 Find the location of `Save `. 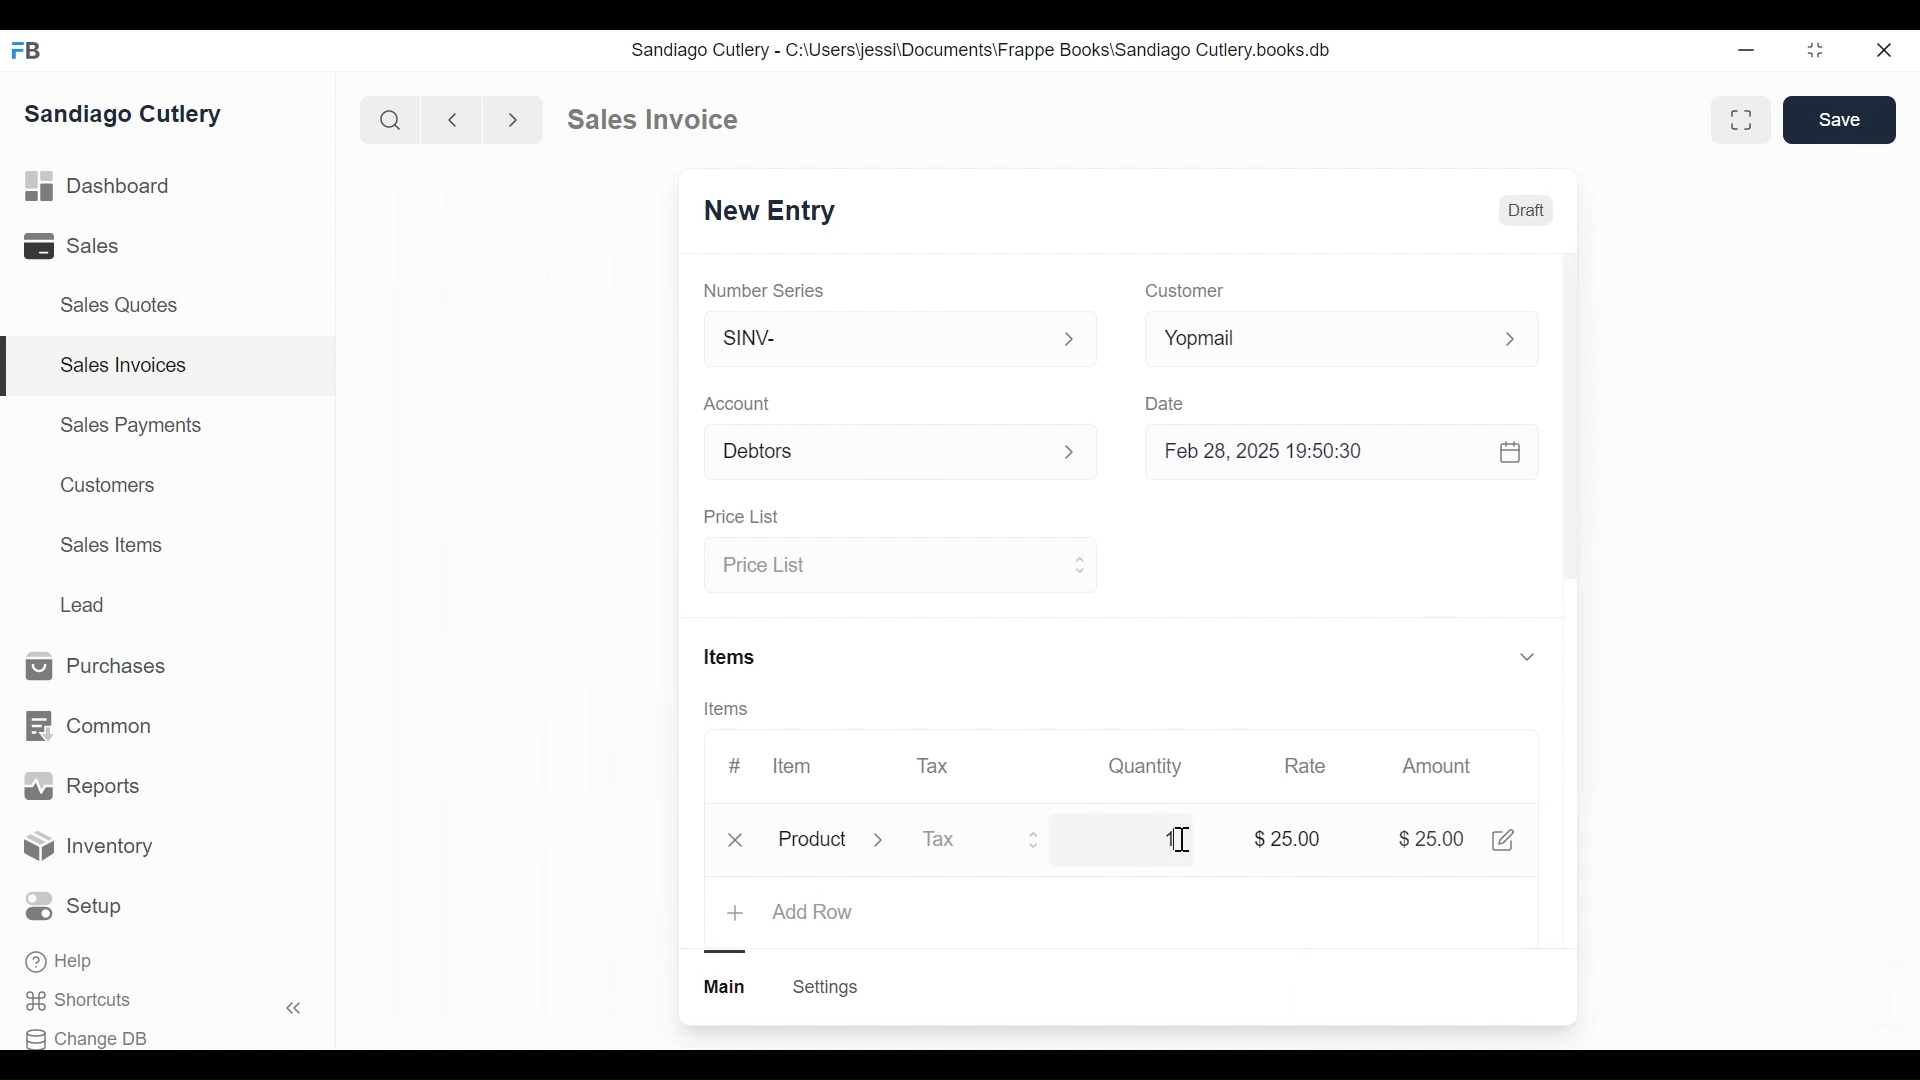

Save  is located at coordinates (1840, 120).